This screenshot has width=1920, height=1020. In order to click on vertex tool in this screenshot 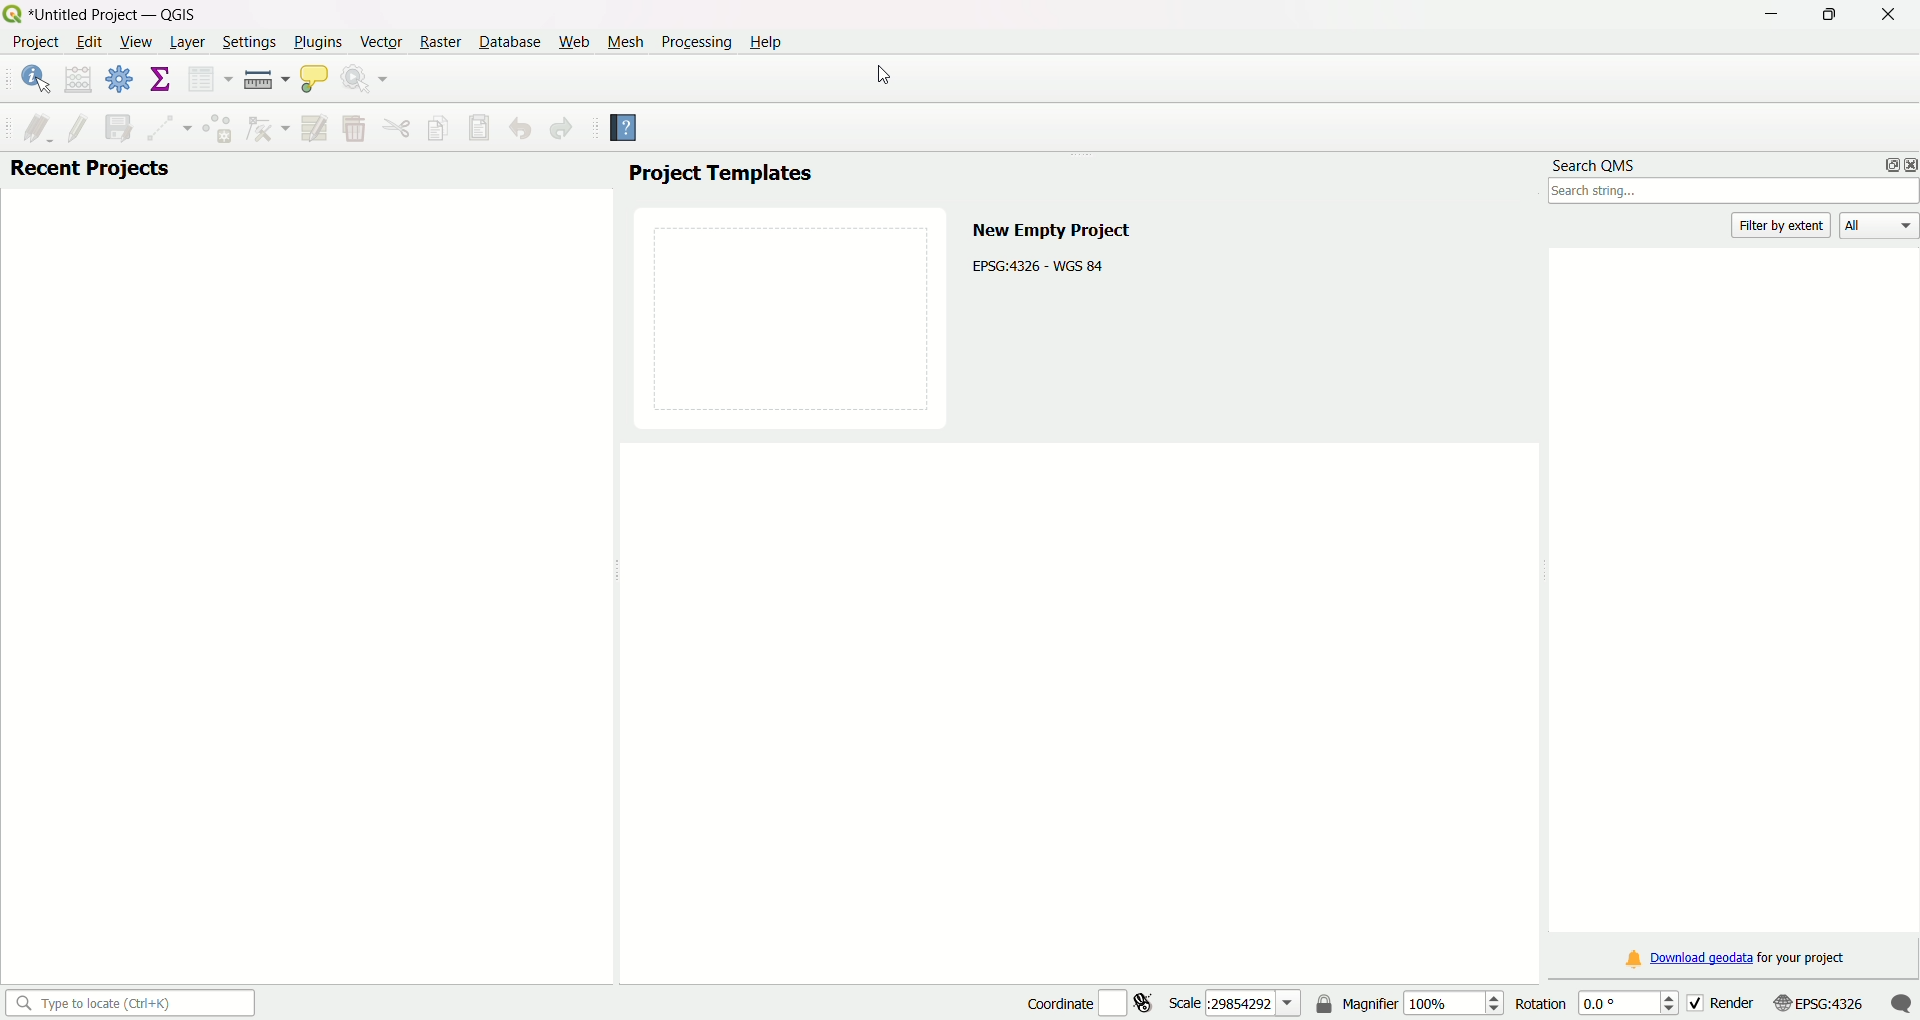, I will do `click(266, 130)`.